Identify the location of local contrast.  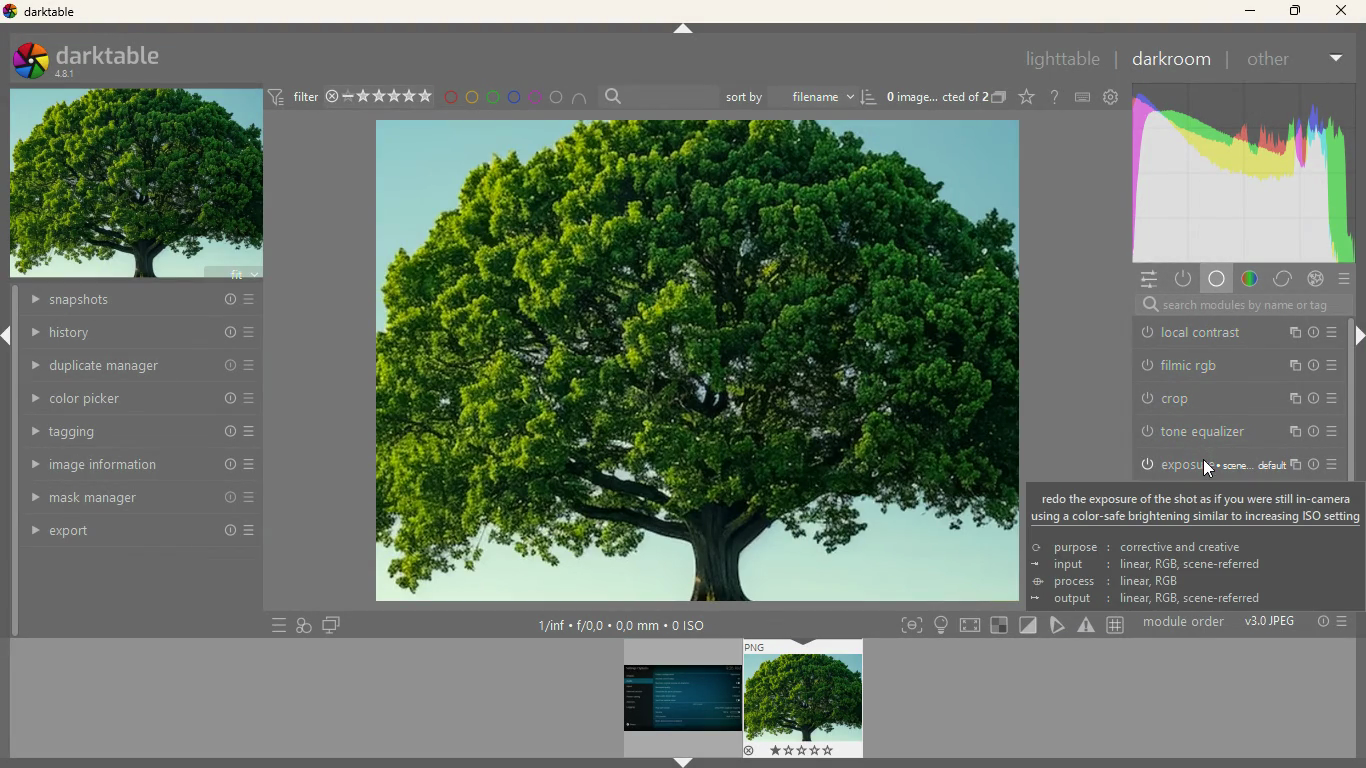
(1211, 330).